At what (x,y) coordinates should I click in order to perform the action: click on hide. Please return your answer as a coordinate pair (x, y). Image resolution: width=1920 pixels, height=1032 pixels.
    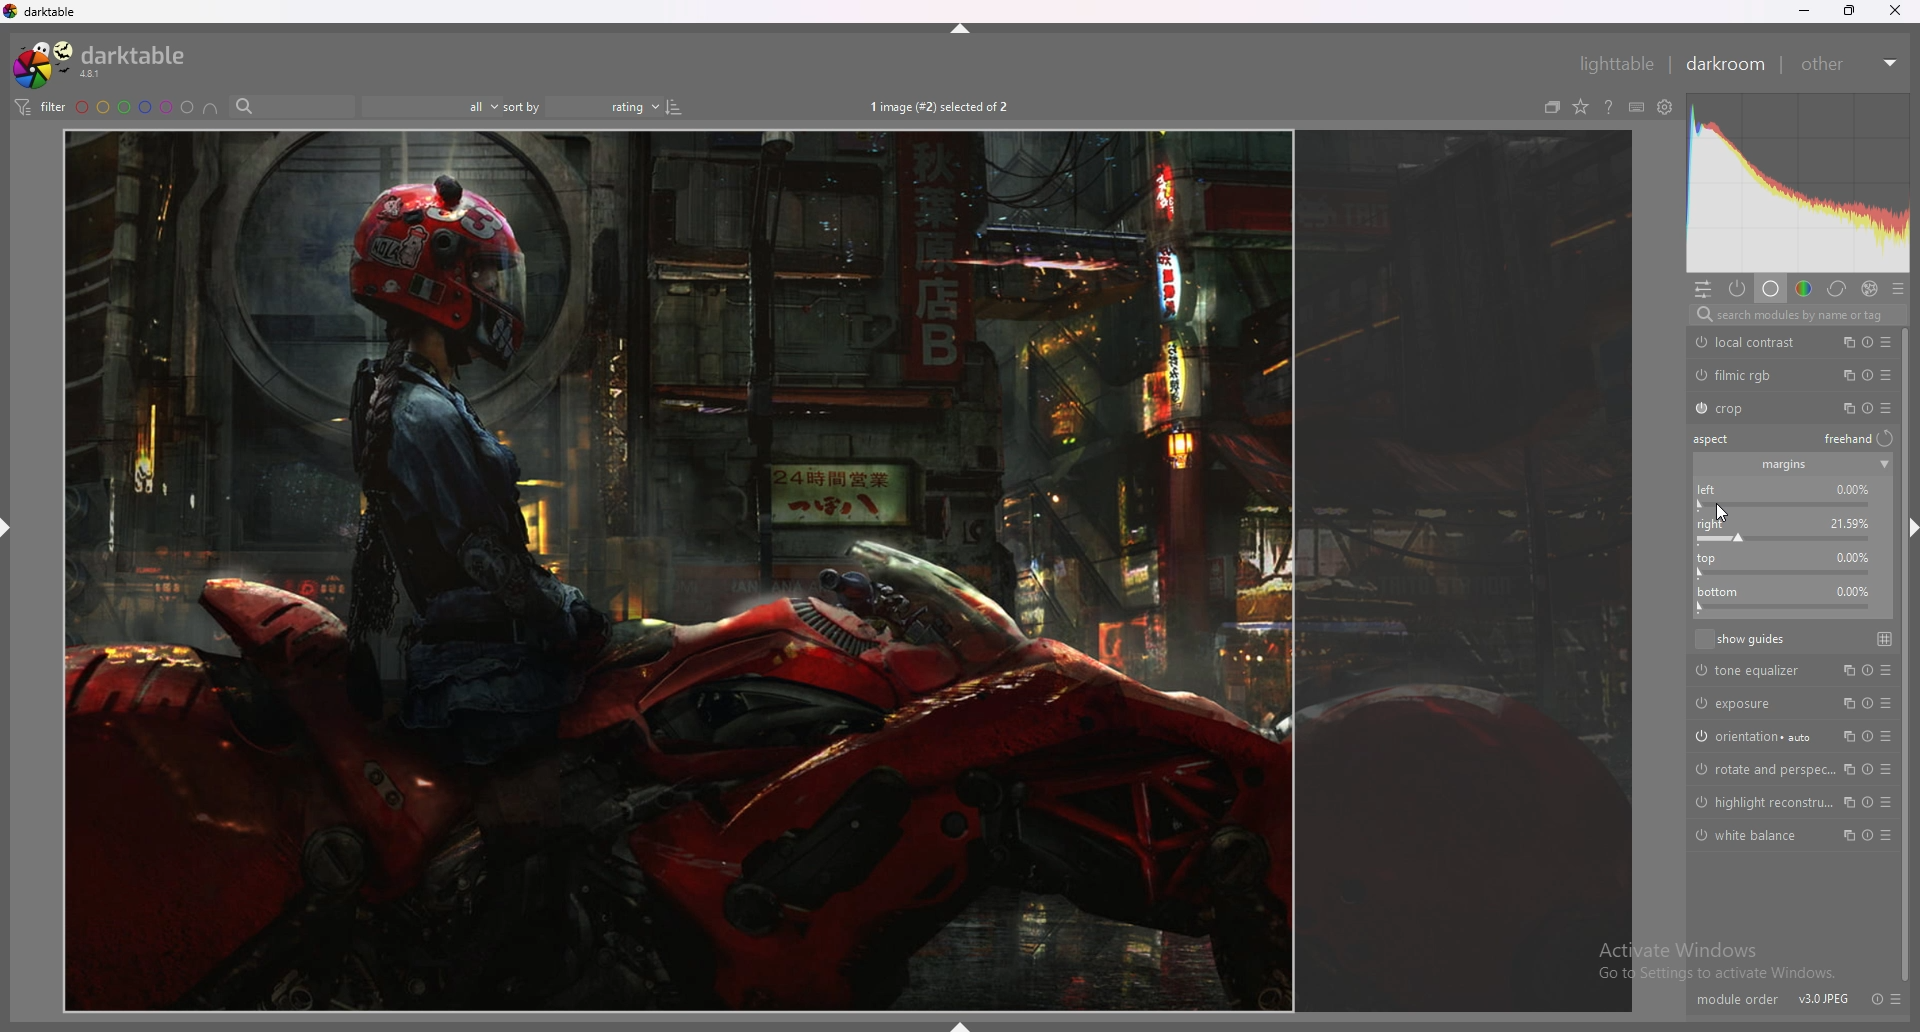
    Looking at the image, I should click on (959, 1024).